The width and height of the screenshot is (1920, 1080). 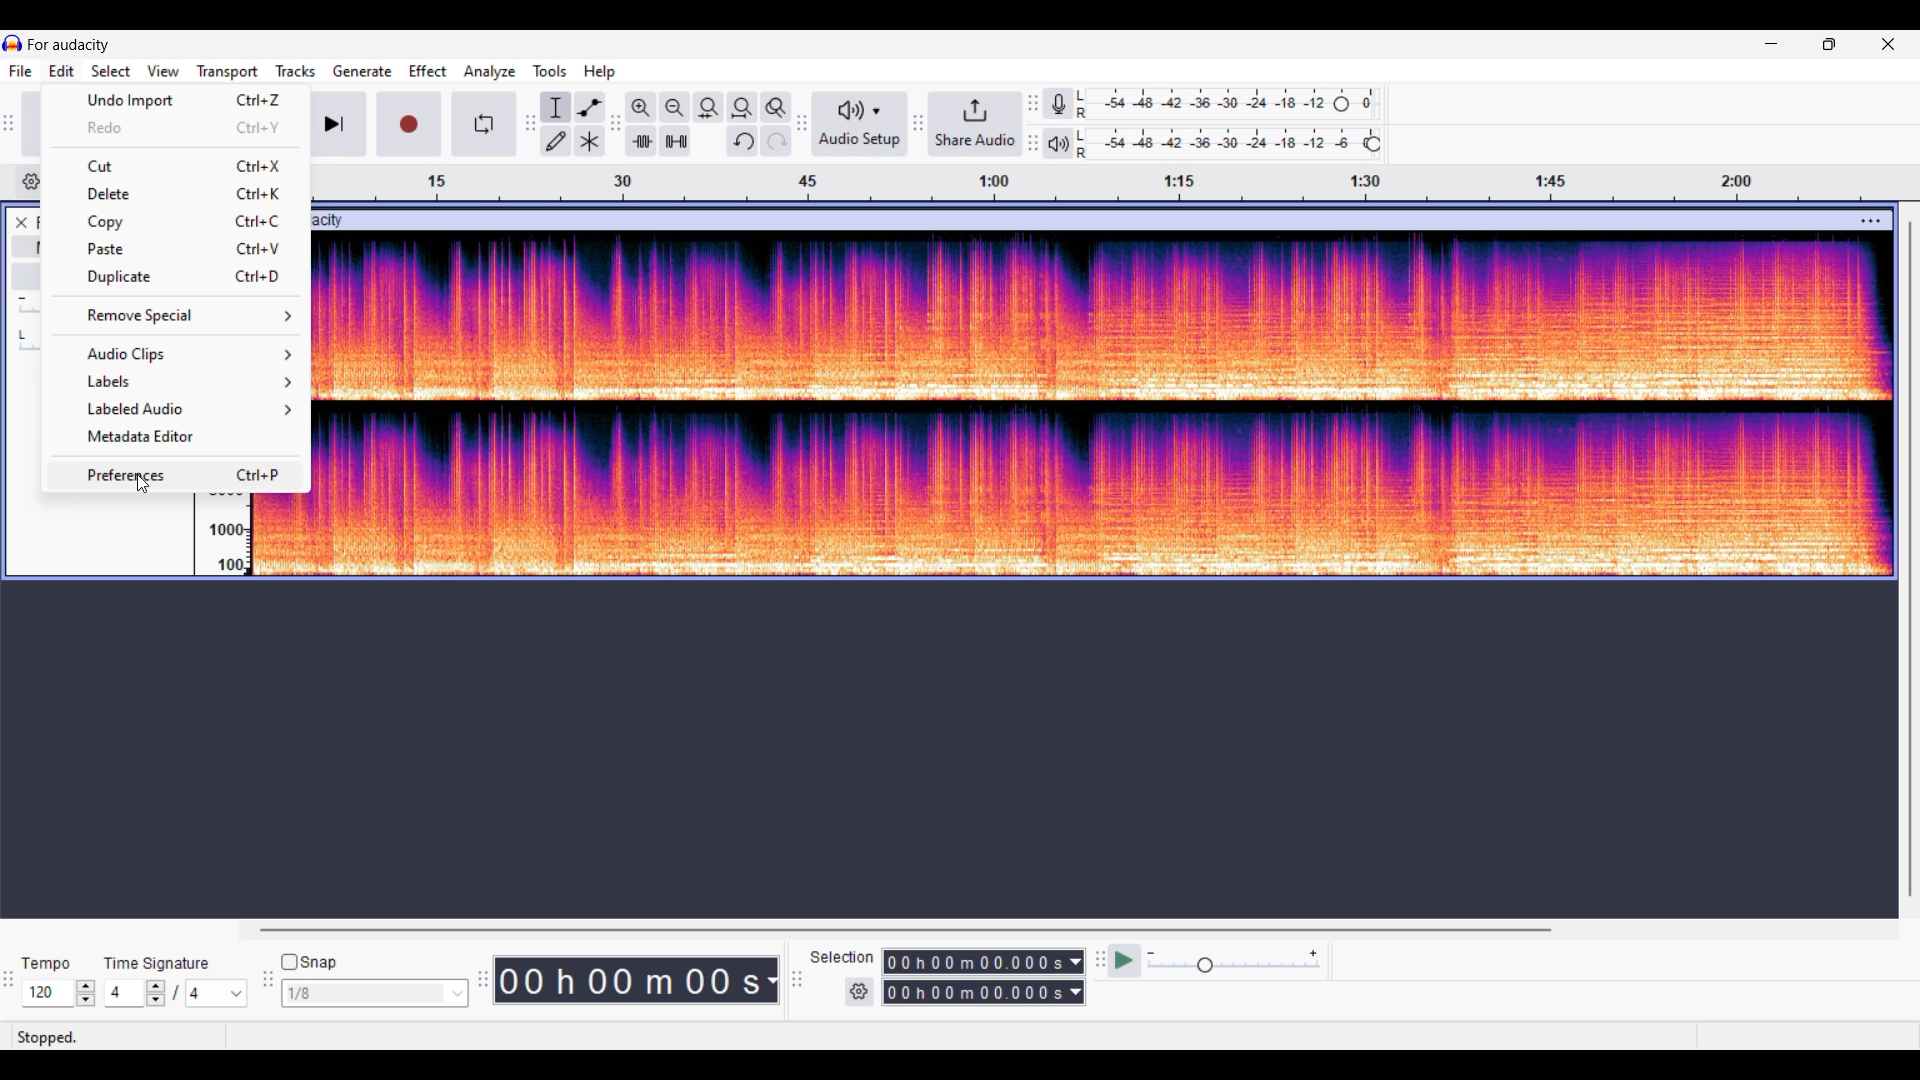 What do you see at coordinates (375, 993) in the screenshot?
I see `Snap options` at bounding box center [375, 993].